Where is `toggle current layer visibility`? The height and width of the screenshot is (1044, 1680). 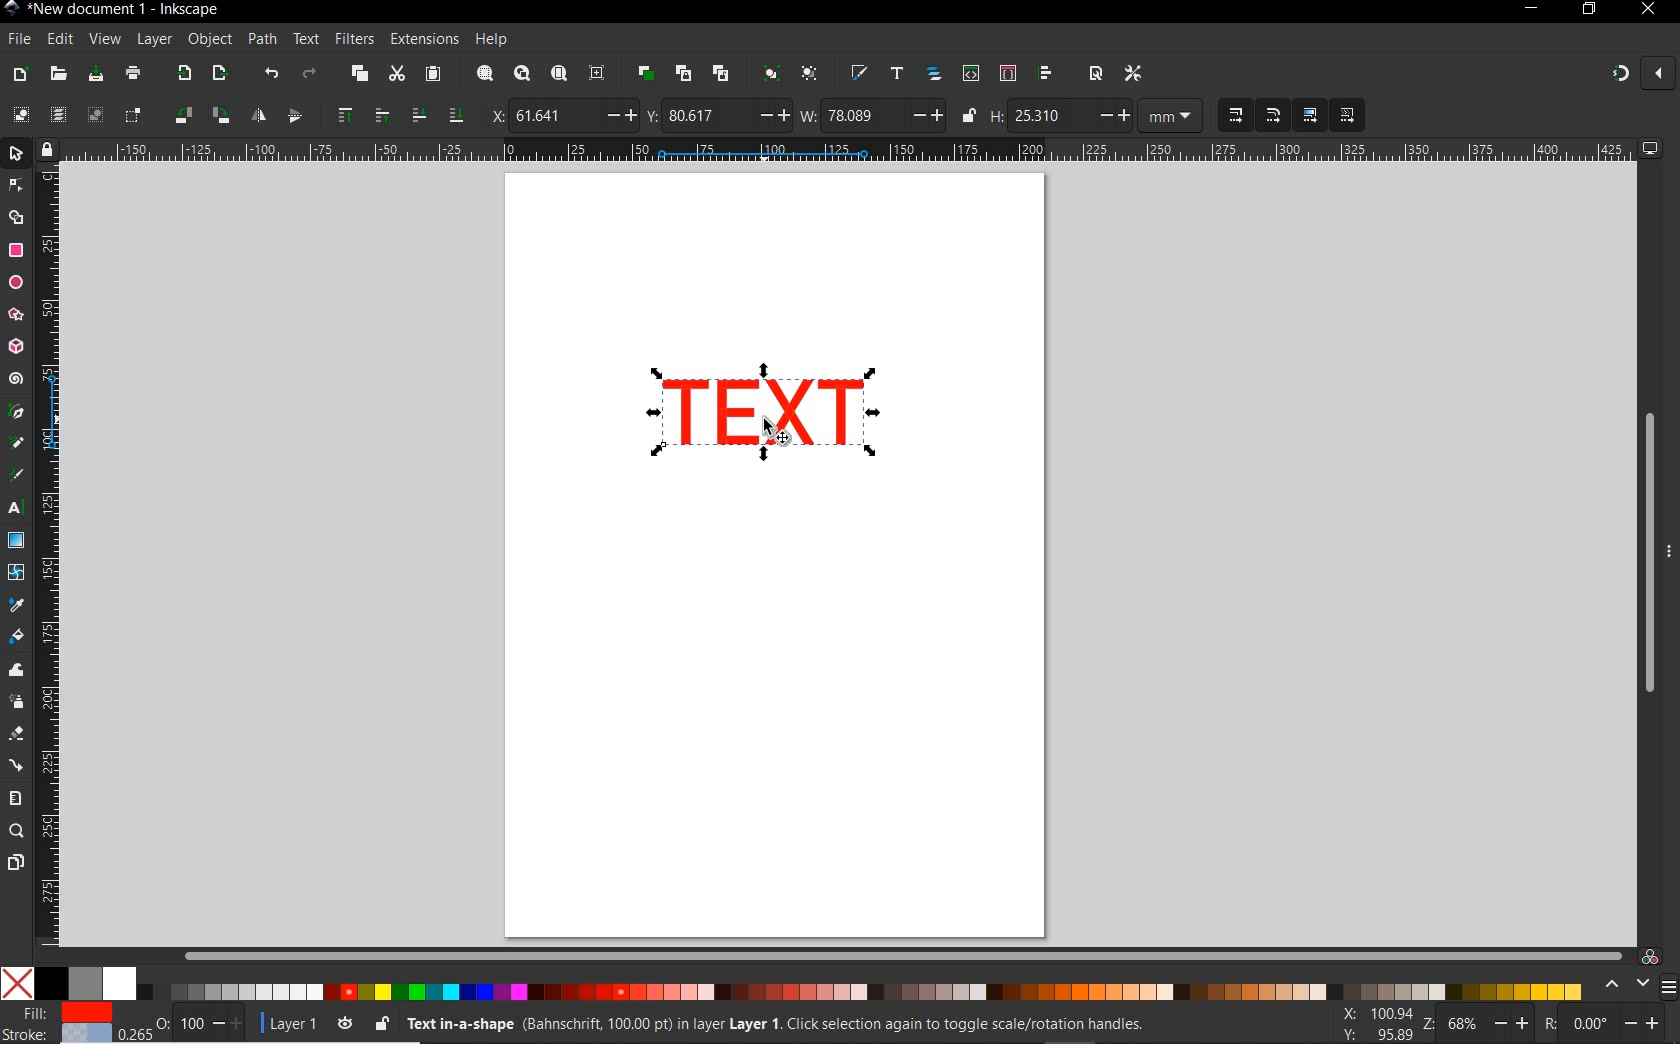
toggle current layer visibility is located at coordinates (345, 1020).